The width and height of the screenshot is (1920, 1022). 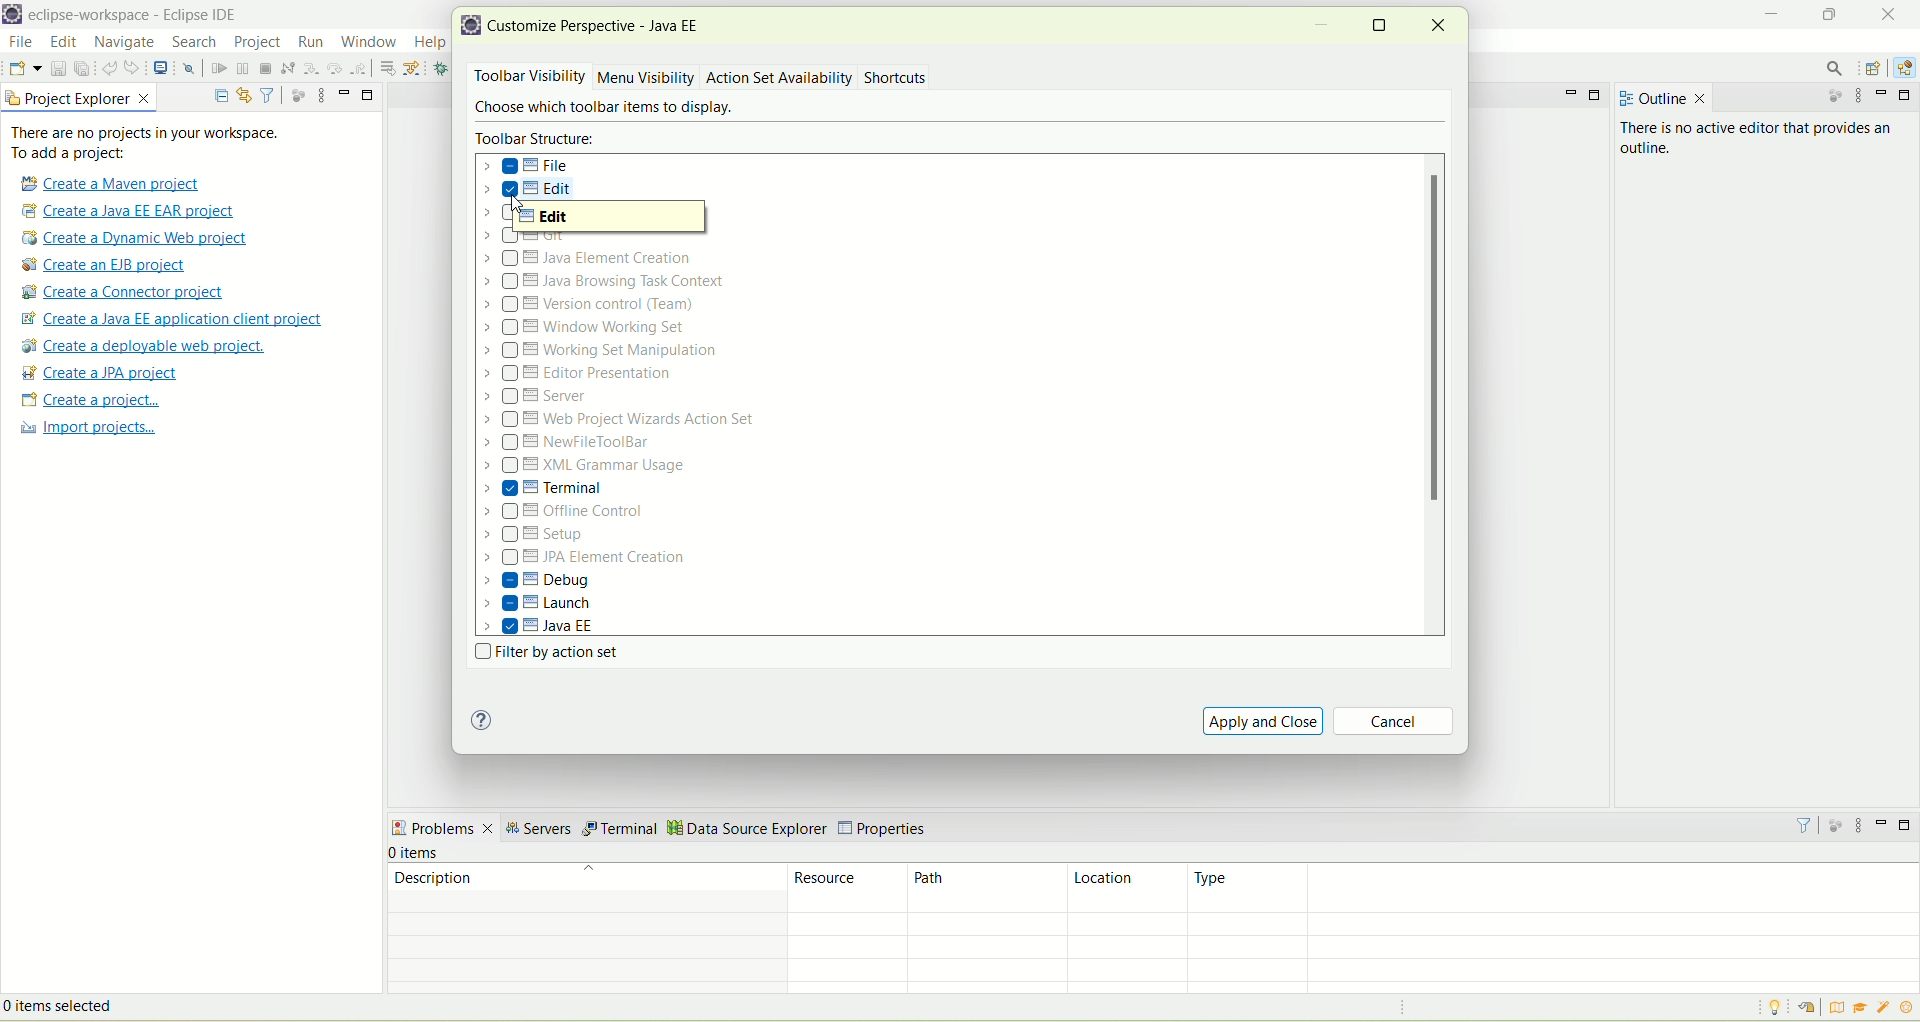 What do you see at coordinates (139, 238) in the screenshot?
I see `create a dynamic web project` at bounding box center [139, 238].